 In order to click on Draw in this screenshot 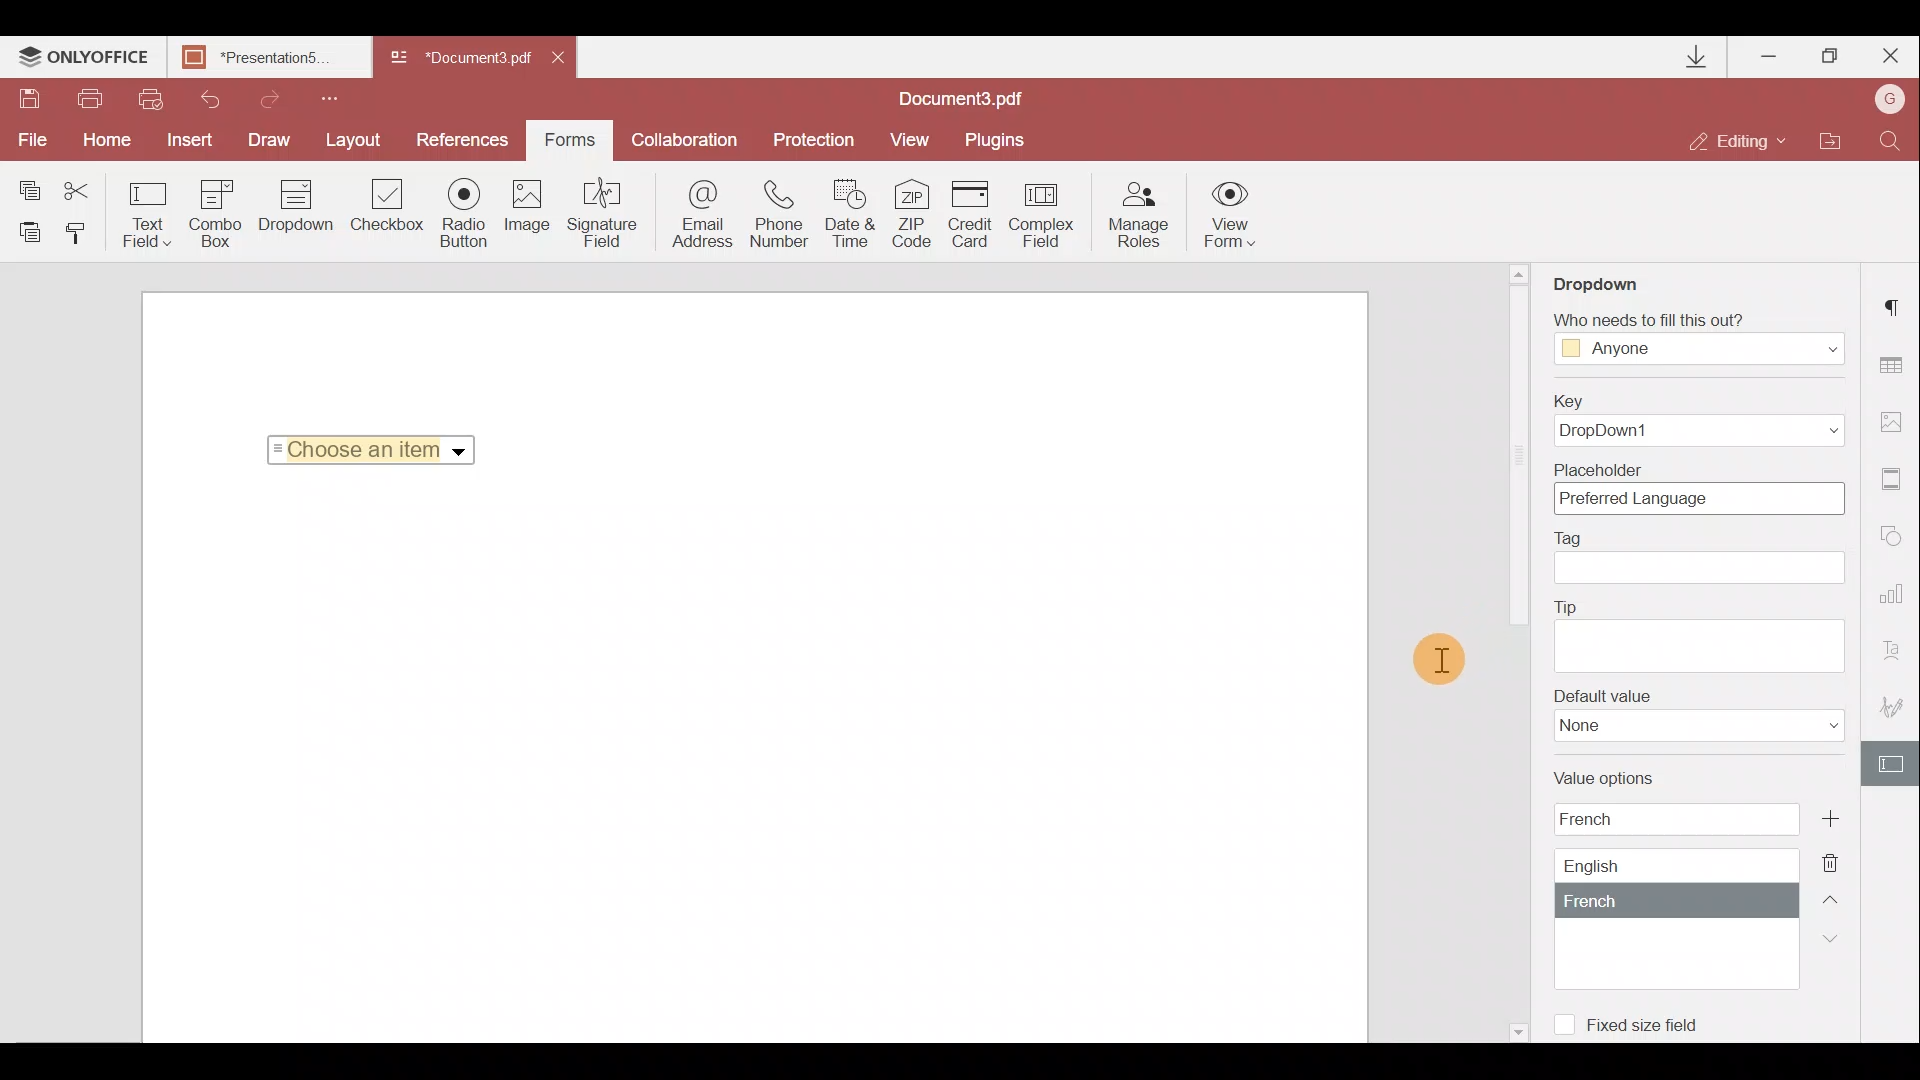, I will do `click(270, 138)`.